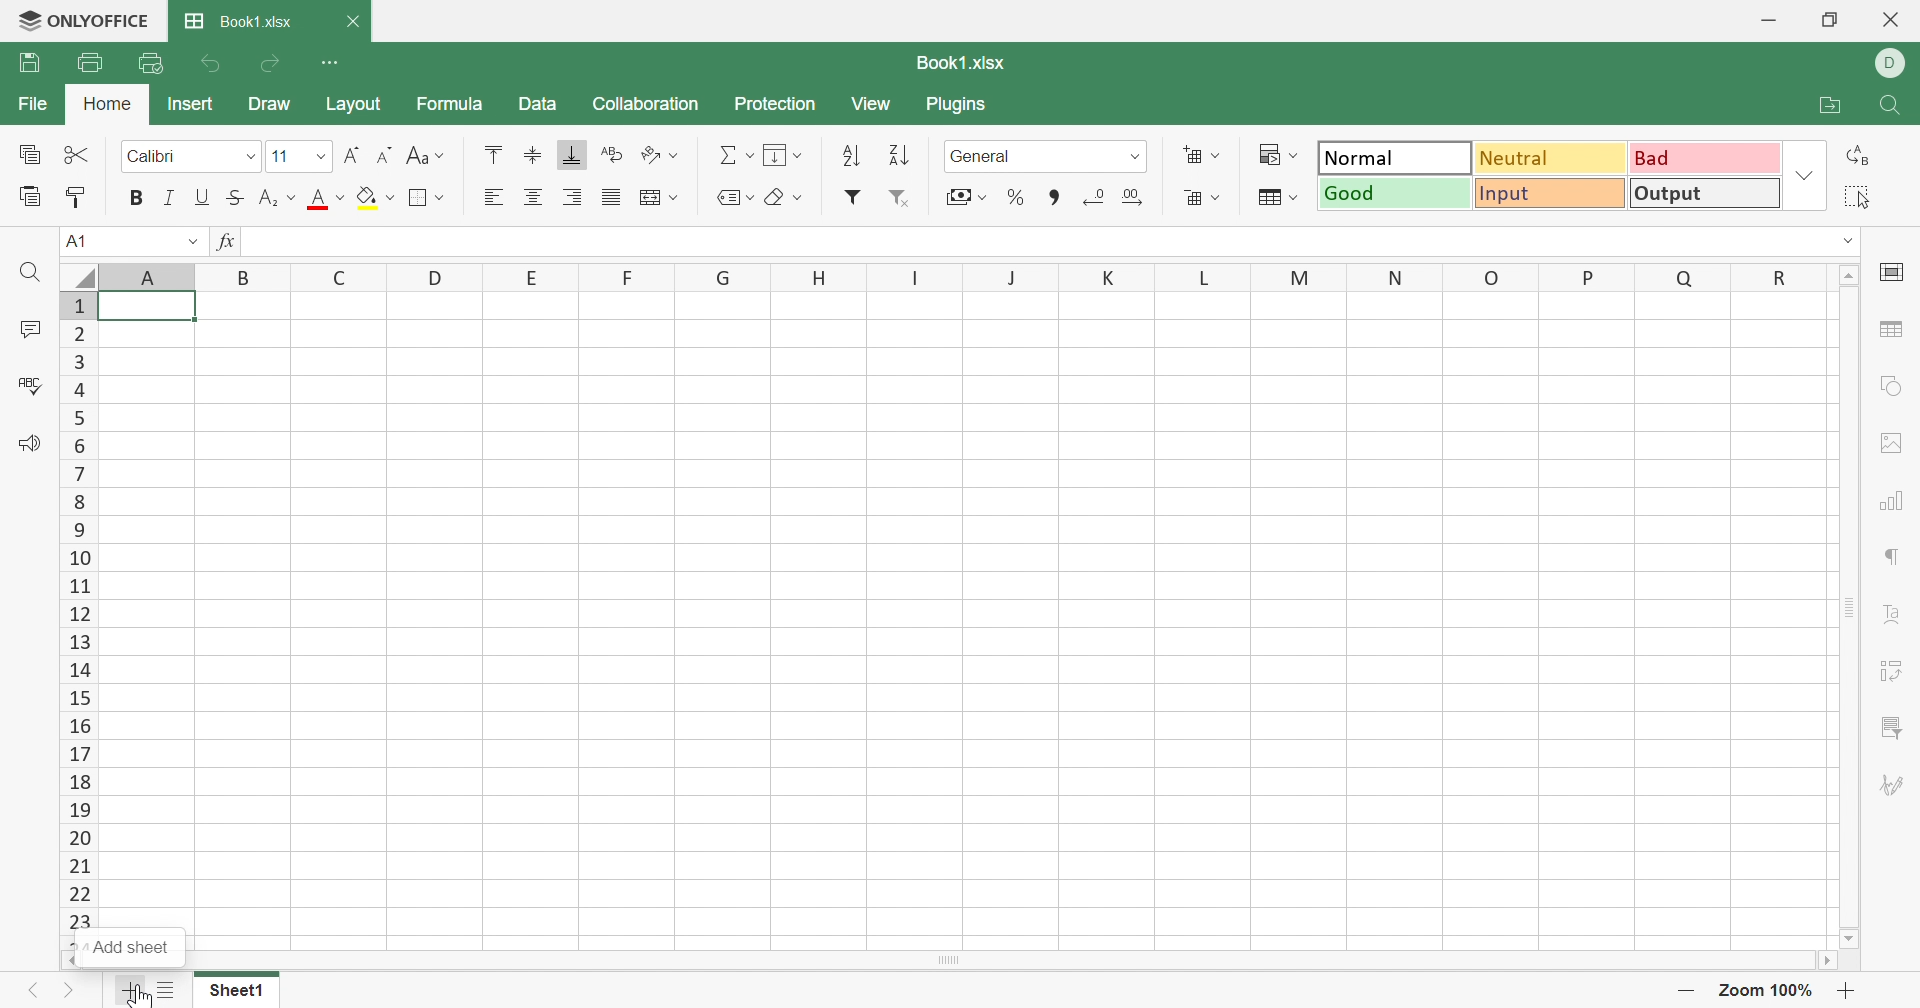 The height and width of the screenshot is (1008, 1920). What do you see at coordinates (139, 994) in the screenshot?
I see `cursor` at bounding box center [139, 994].